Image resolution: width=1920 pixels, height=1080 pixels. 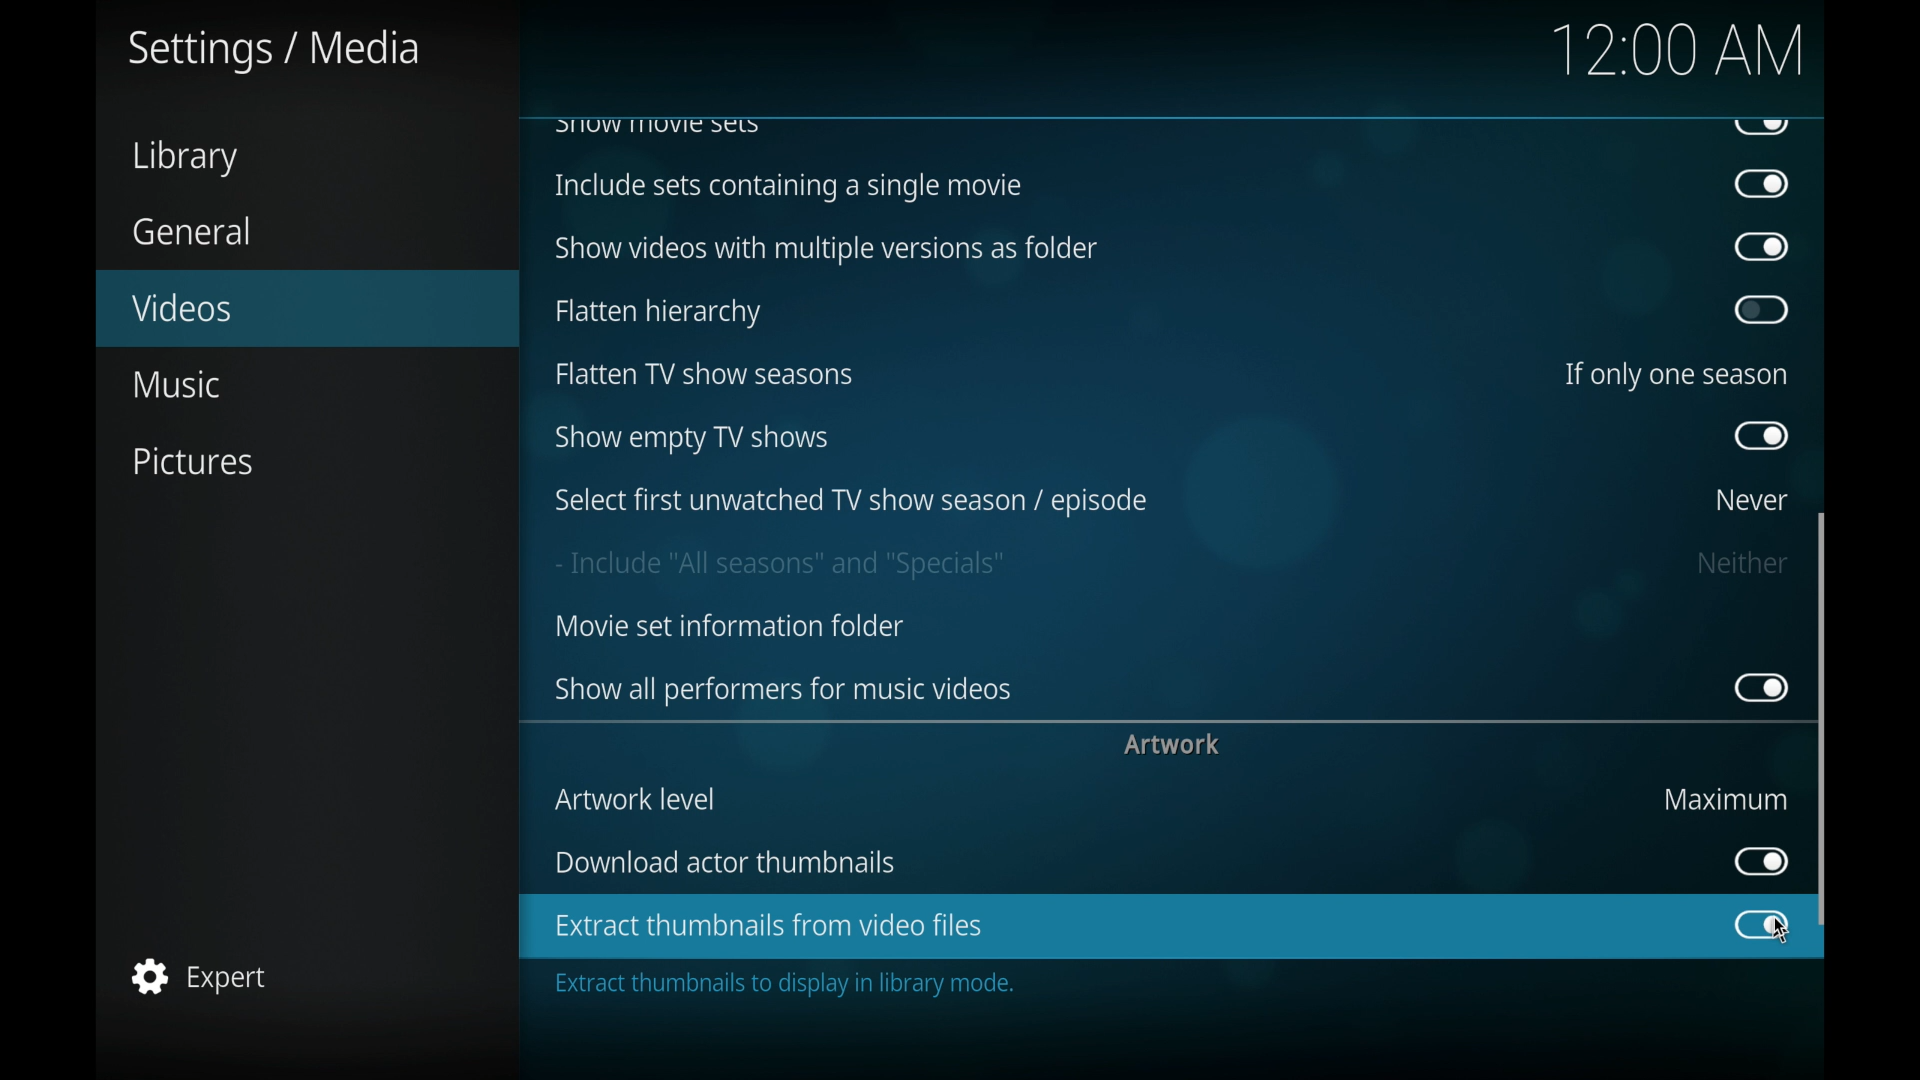 I want to click on obscure button, so click(x=1760, y=127).